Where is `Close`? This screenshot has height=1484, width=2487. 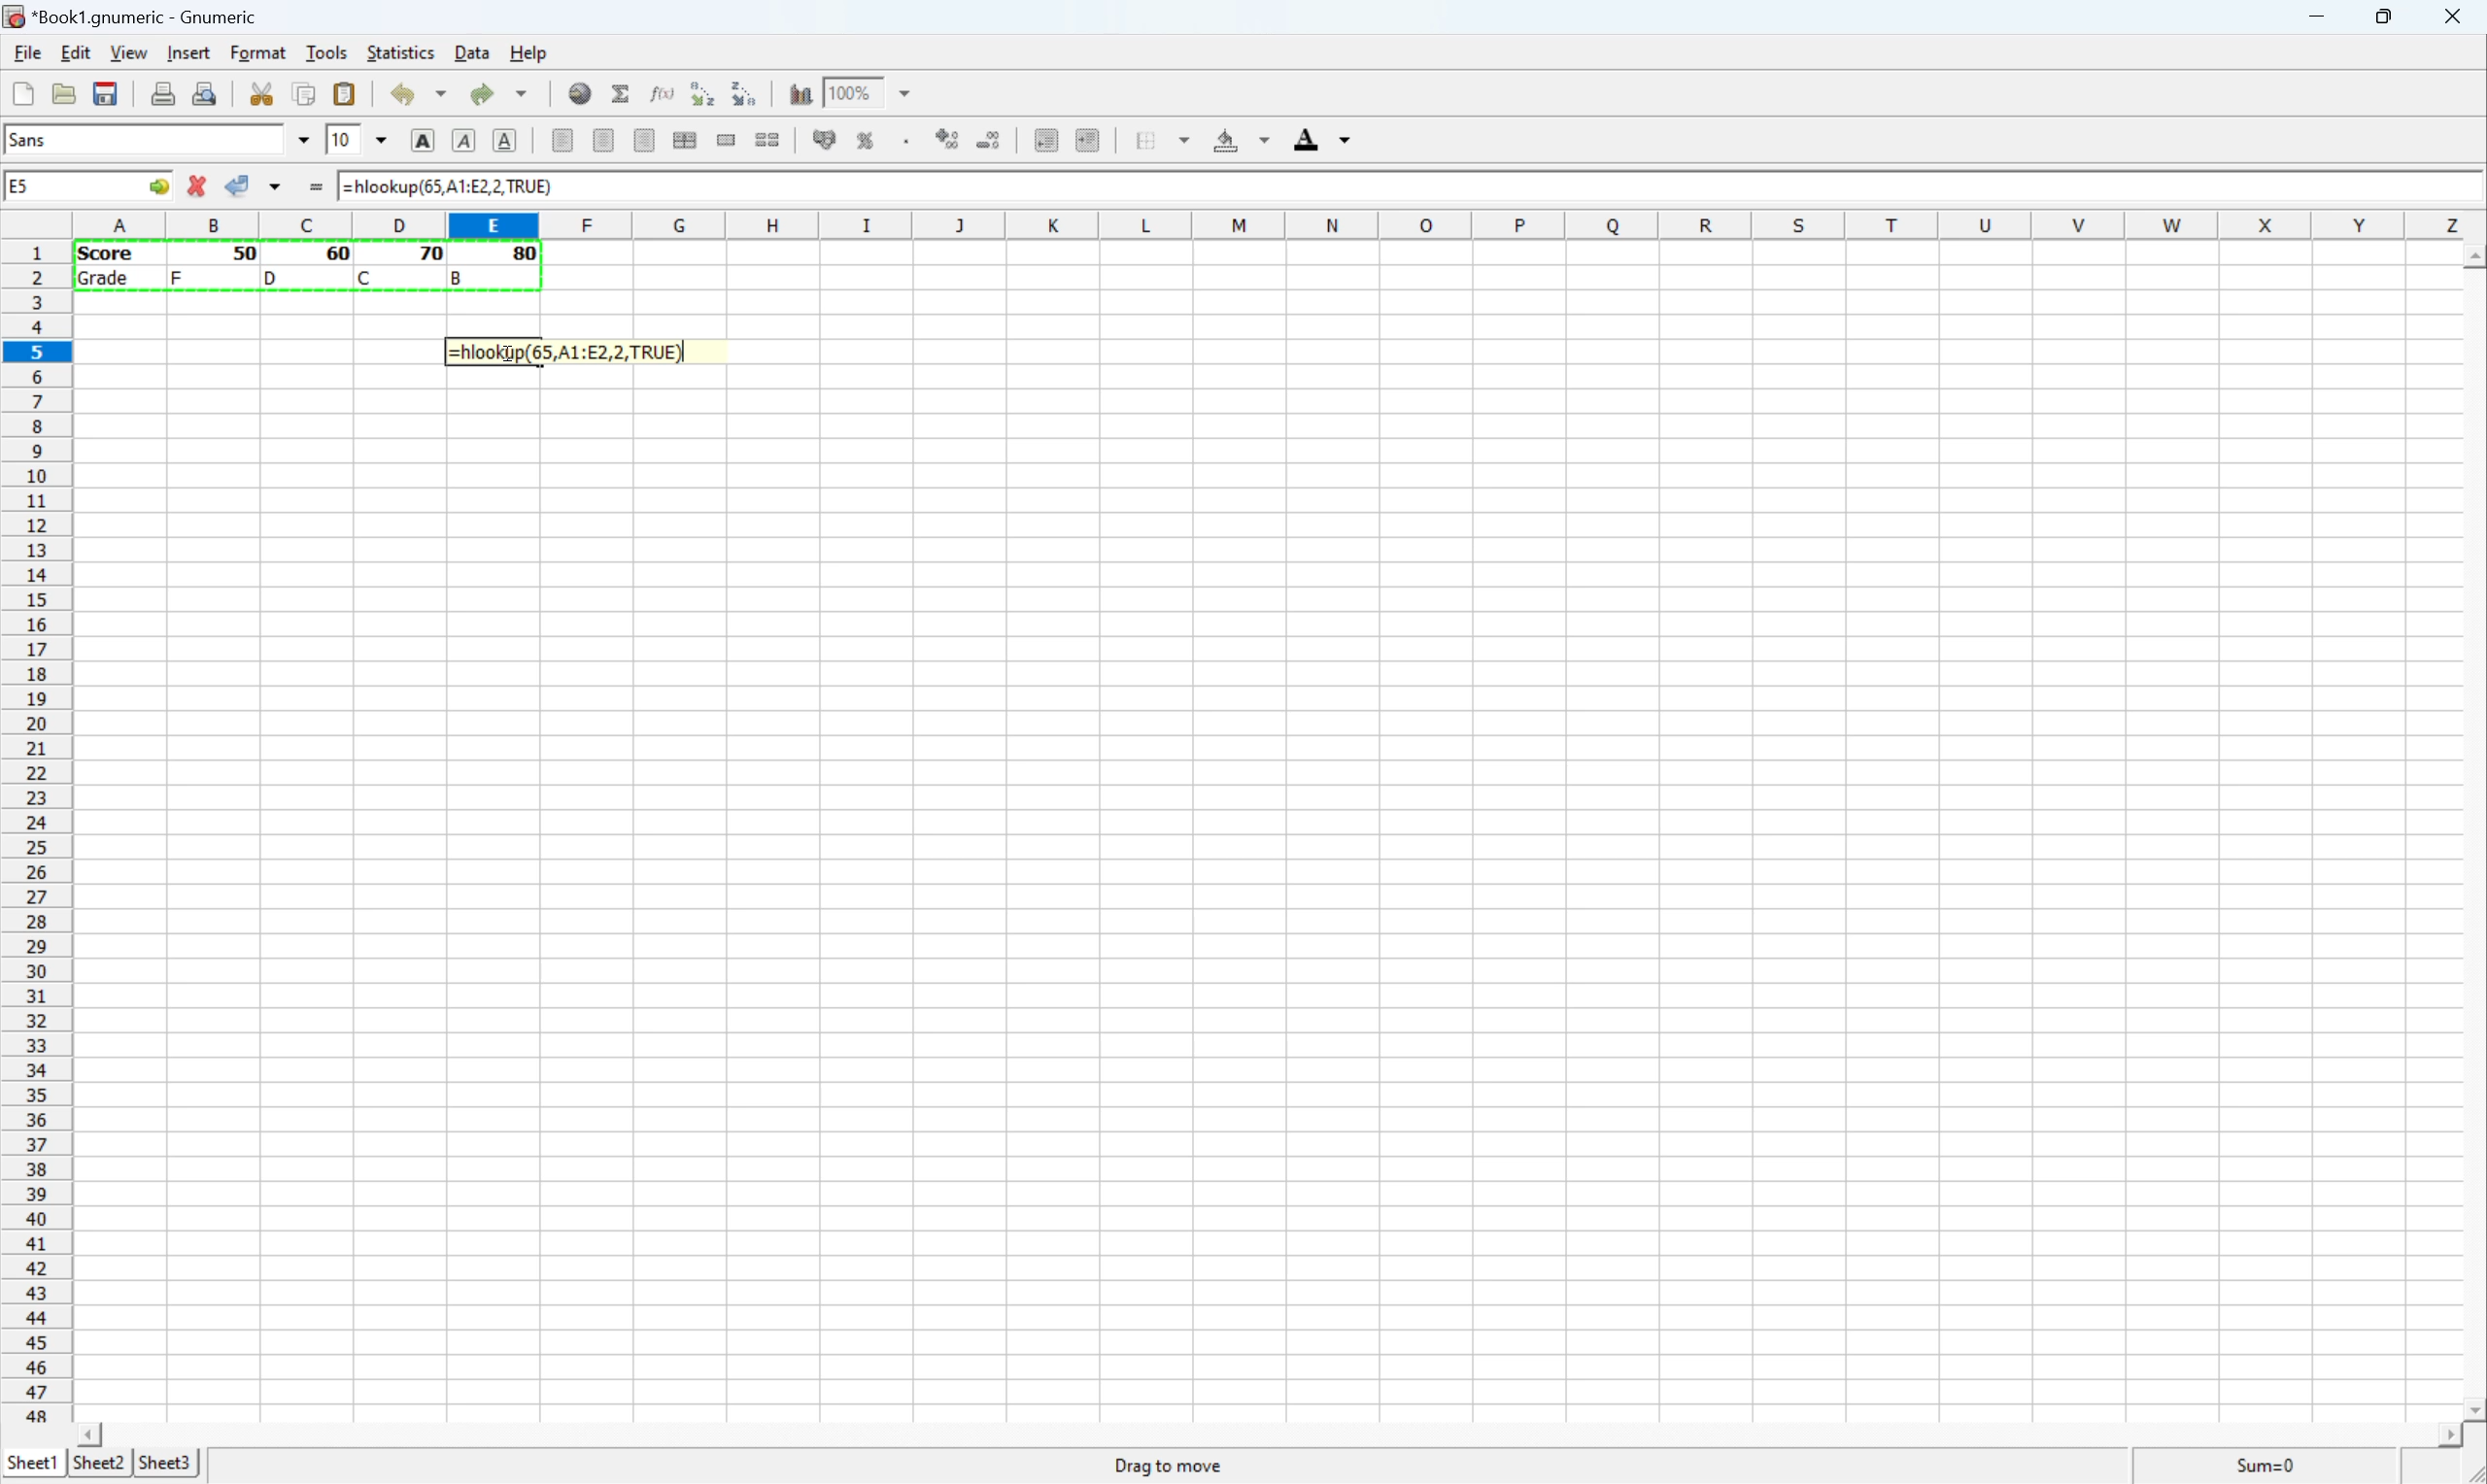
Close is located at coordinates (2456, 17).